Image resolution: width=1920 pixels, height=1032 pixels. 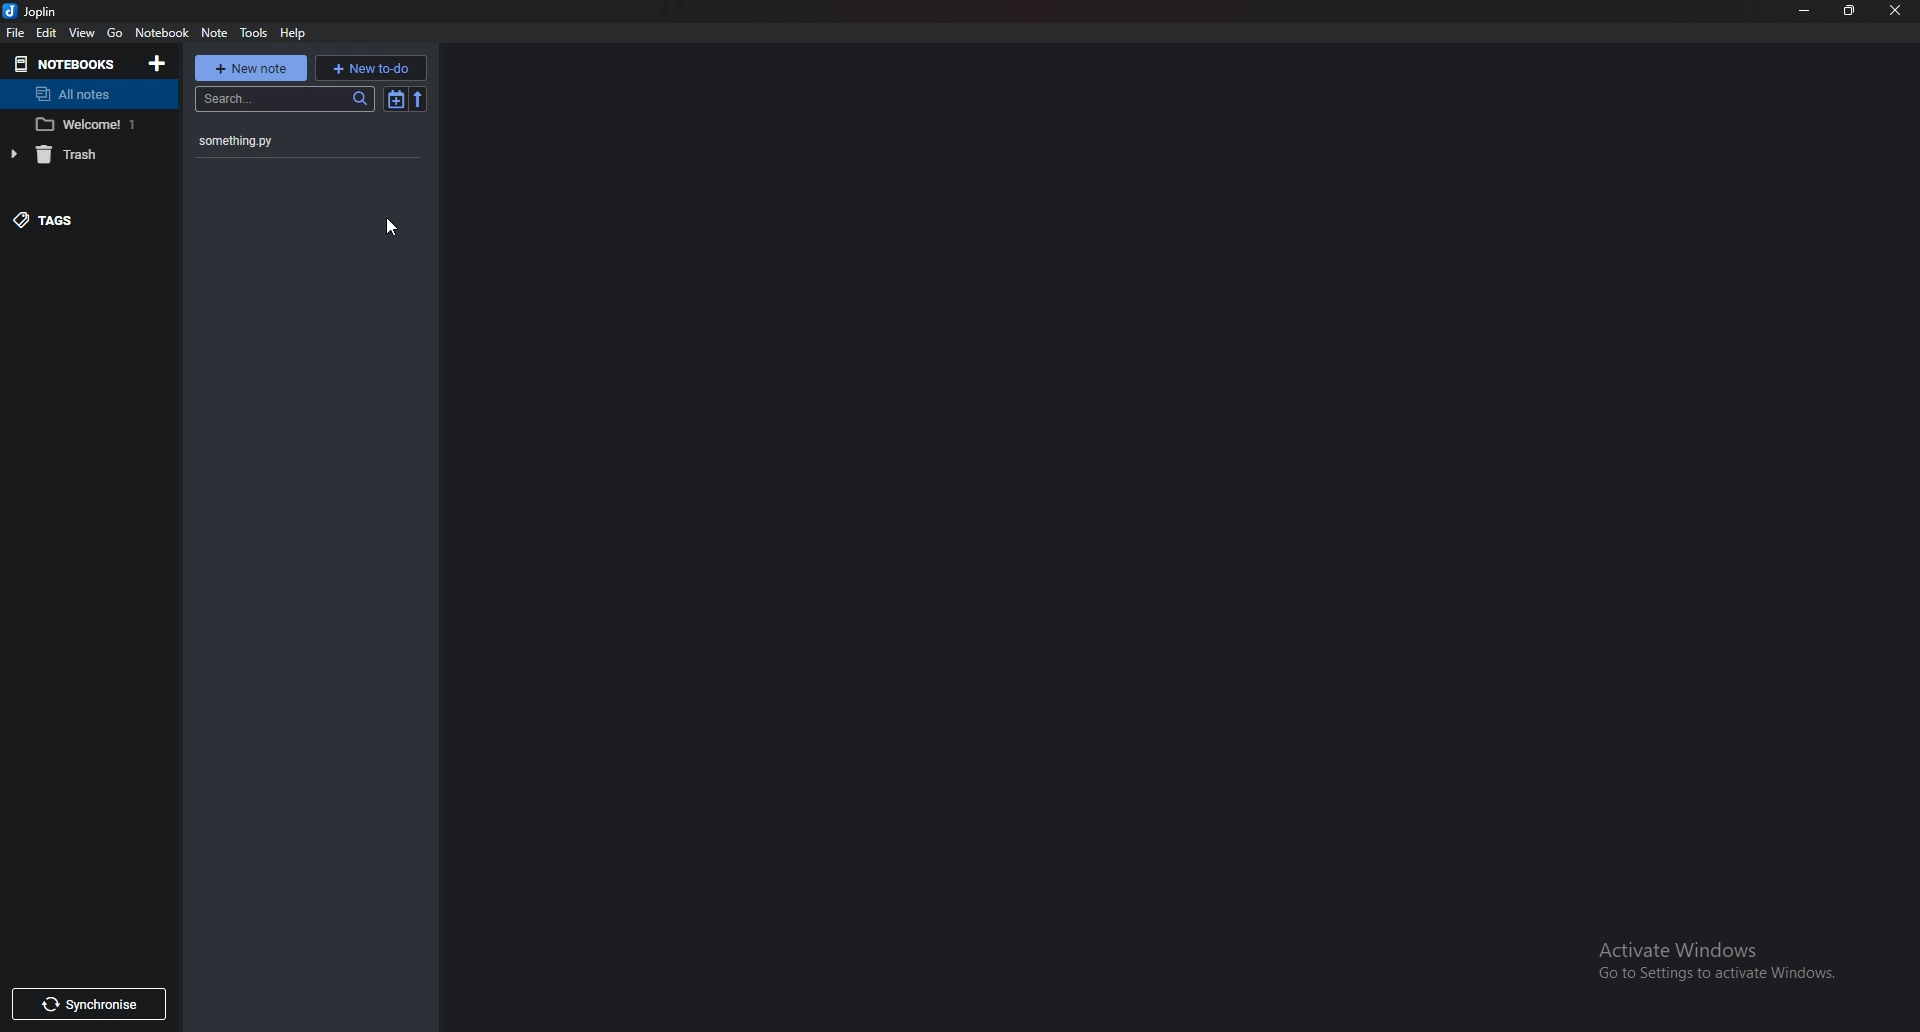 What do you see at coordinates (161, 32) in the screenshot?
I see `Notebook` at bounding box center [161, 32].